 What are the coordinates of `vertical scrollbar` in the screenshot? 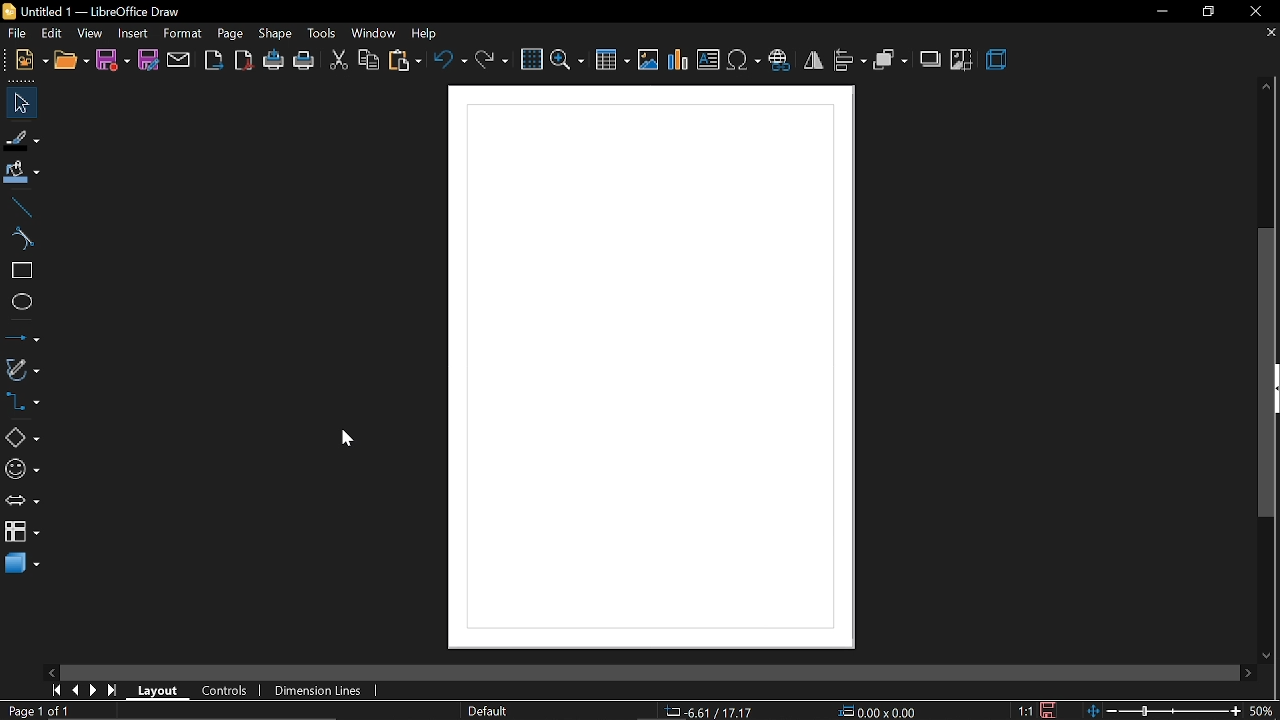 It's located at (1269, 373).